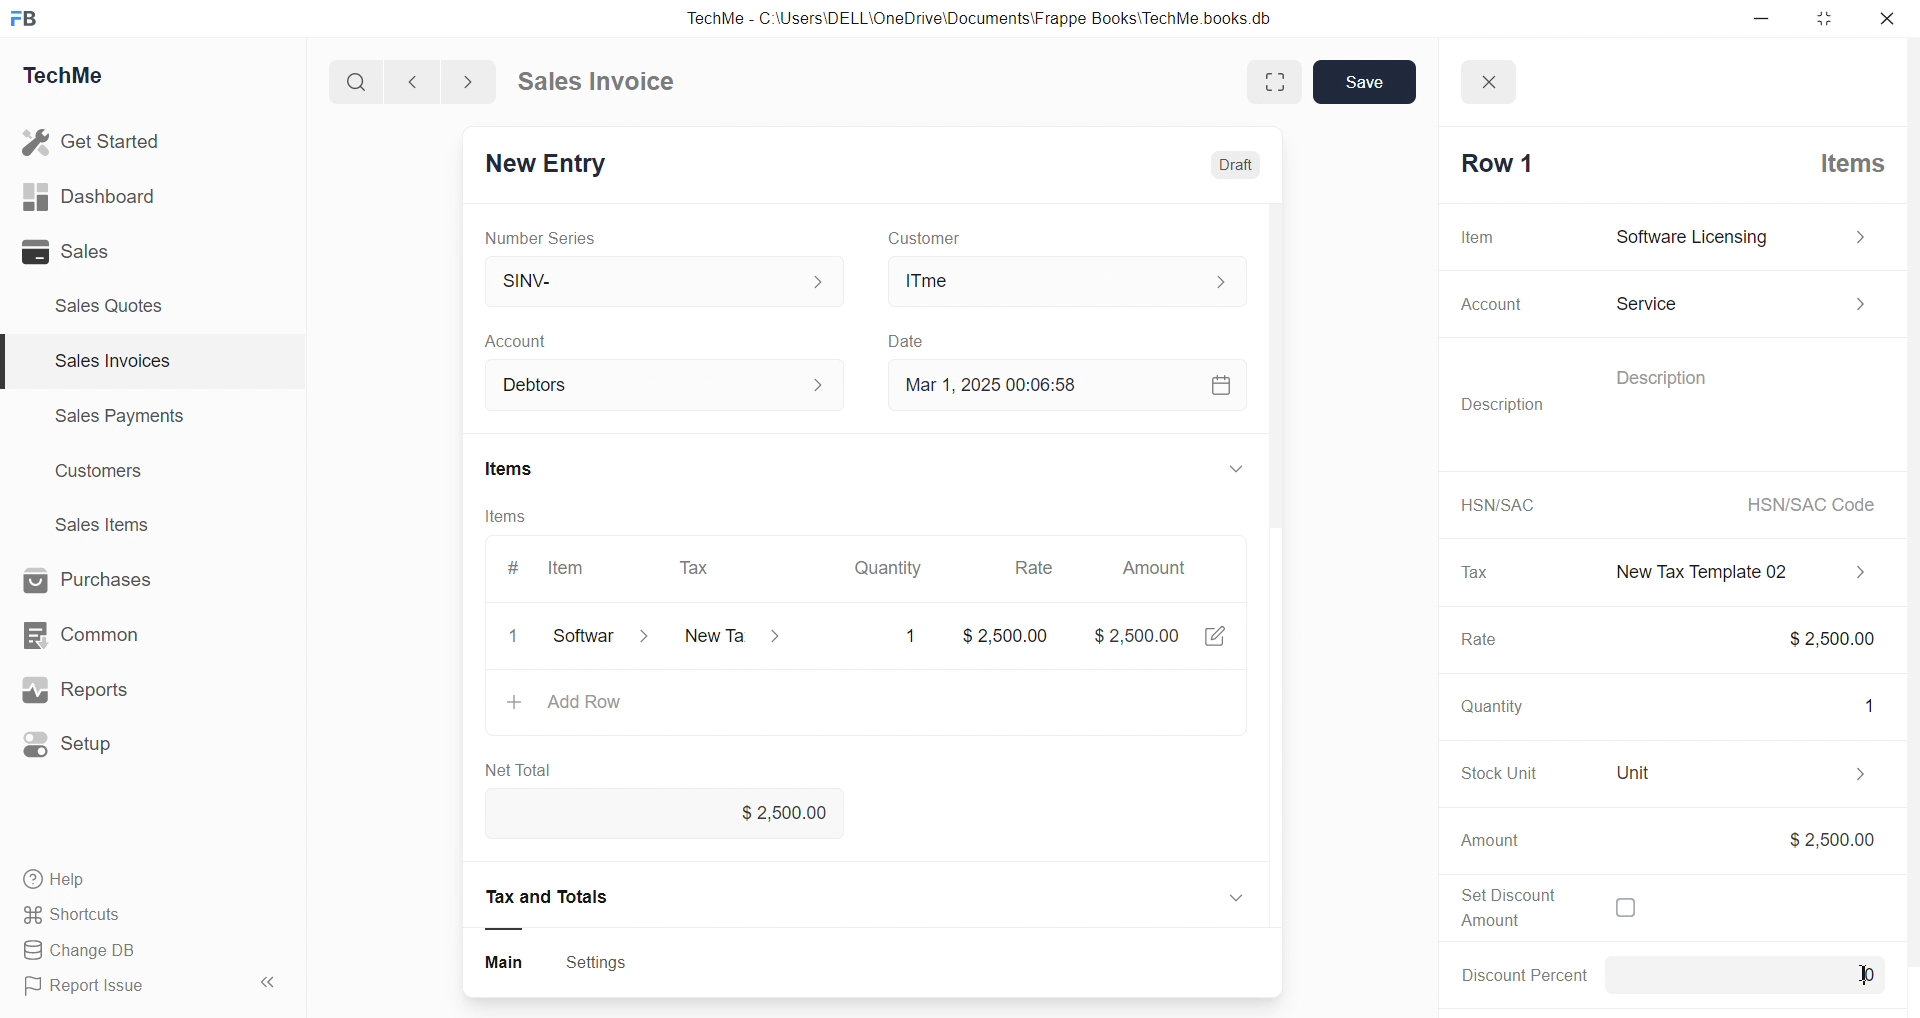 The height and width of the screenshot is (1018, 1920). I want to click on Increase decrease button, so click(818, 383).